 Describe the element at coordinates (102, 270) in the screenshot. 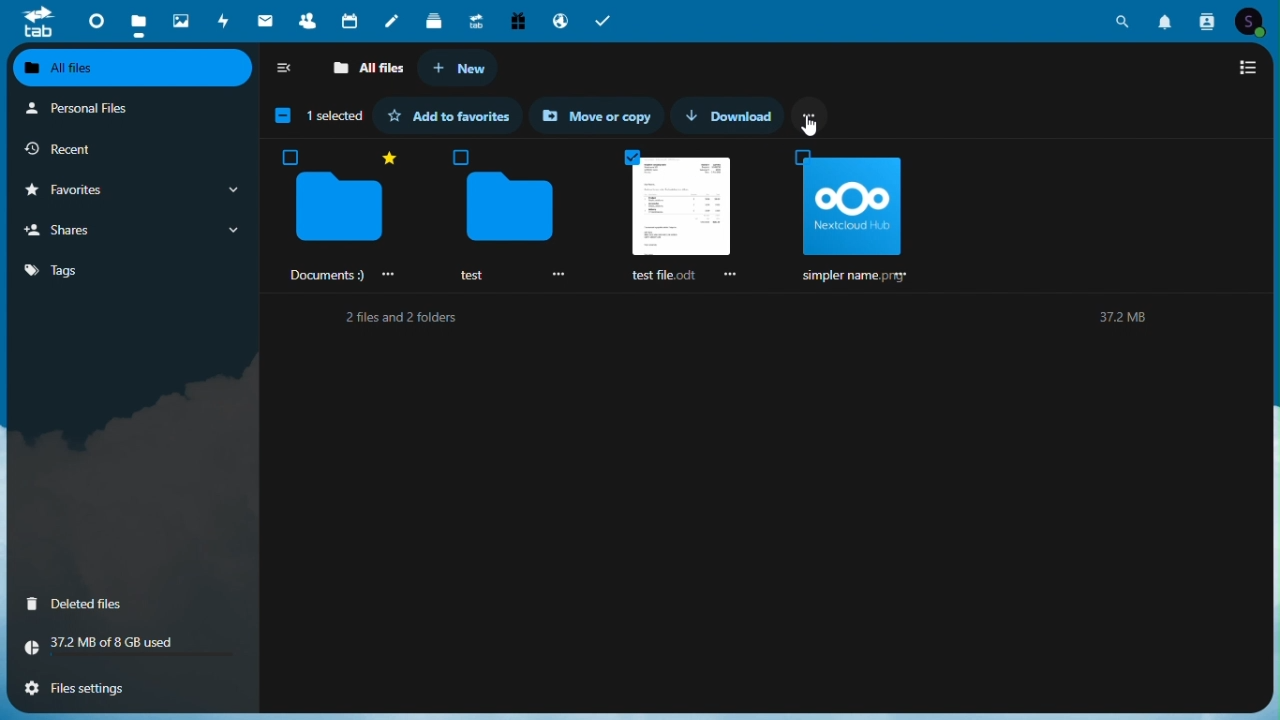

I see `Tag` at that location.